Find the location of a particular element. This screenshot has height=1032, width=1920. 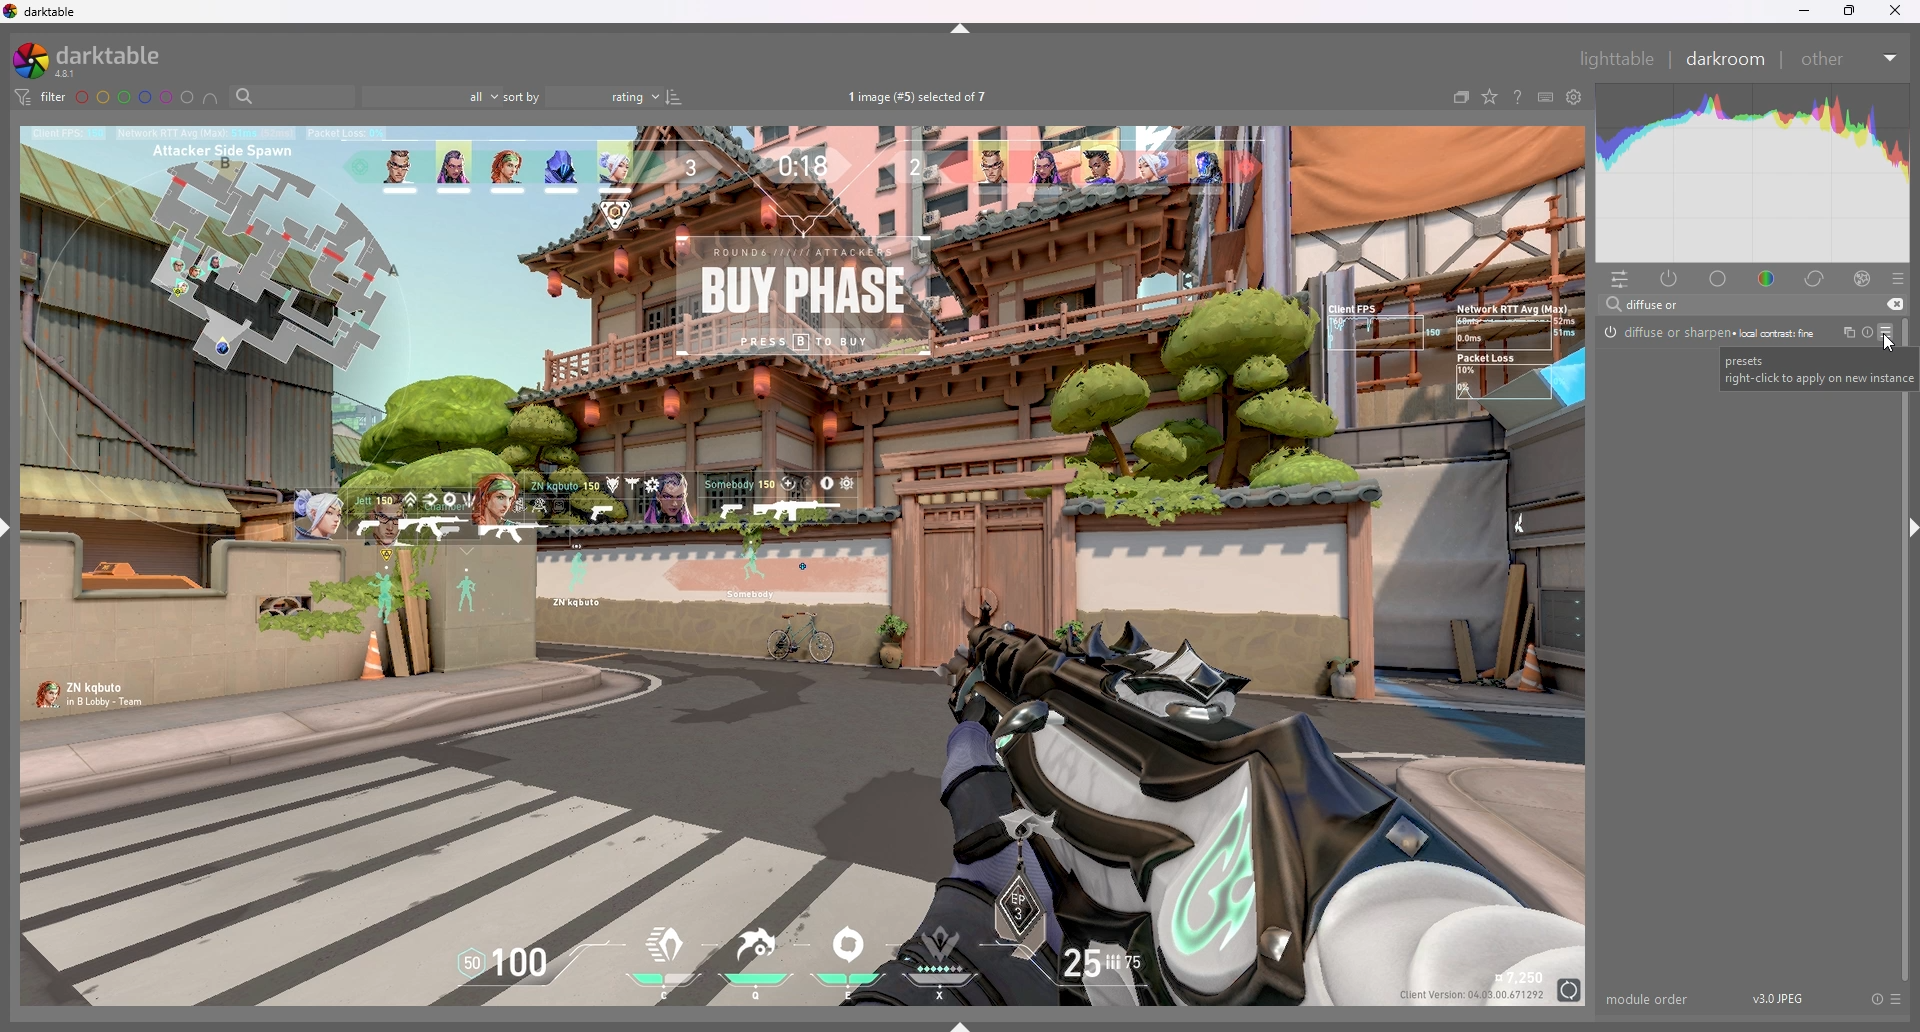

module order is located at coordinates (1650, 999).